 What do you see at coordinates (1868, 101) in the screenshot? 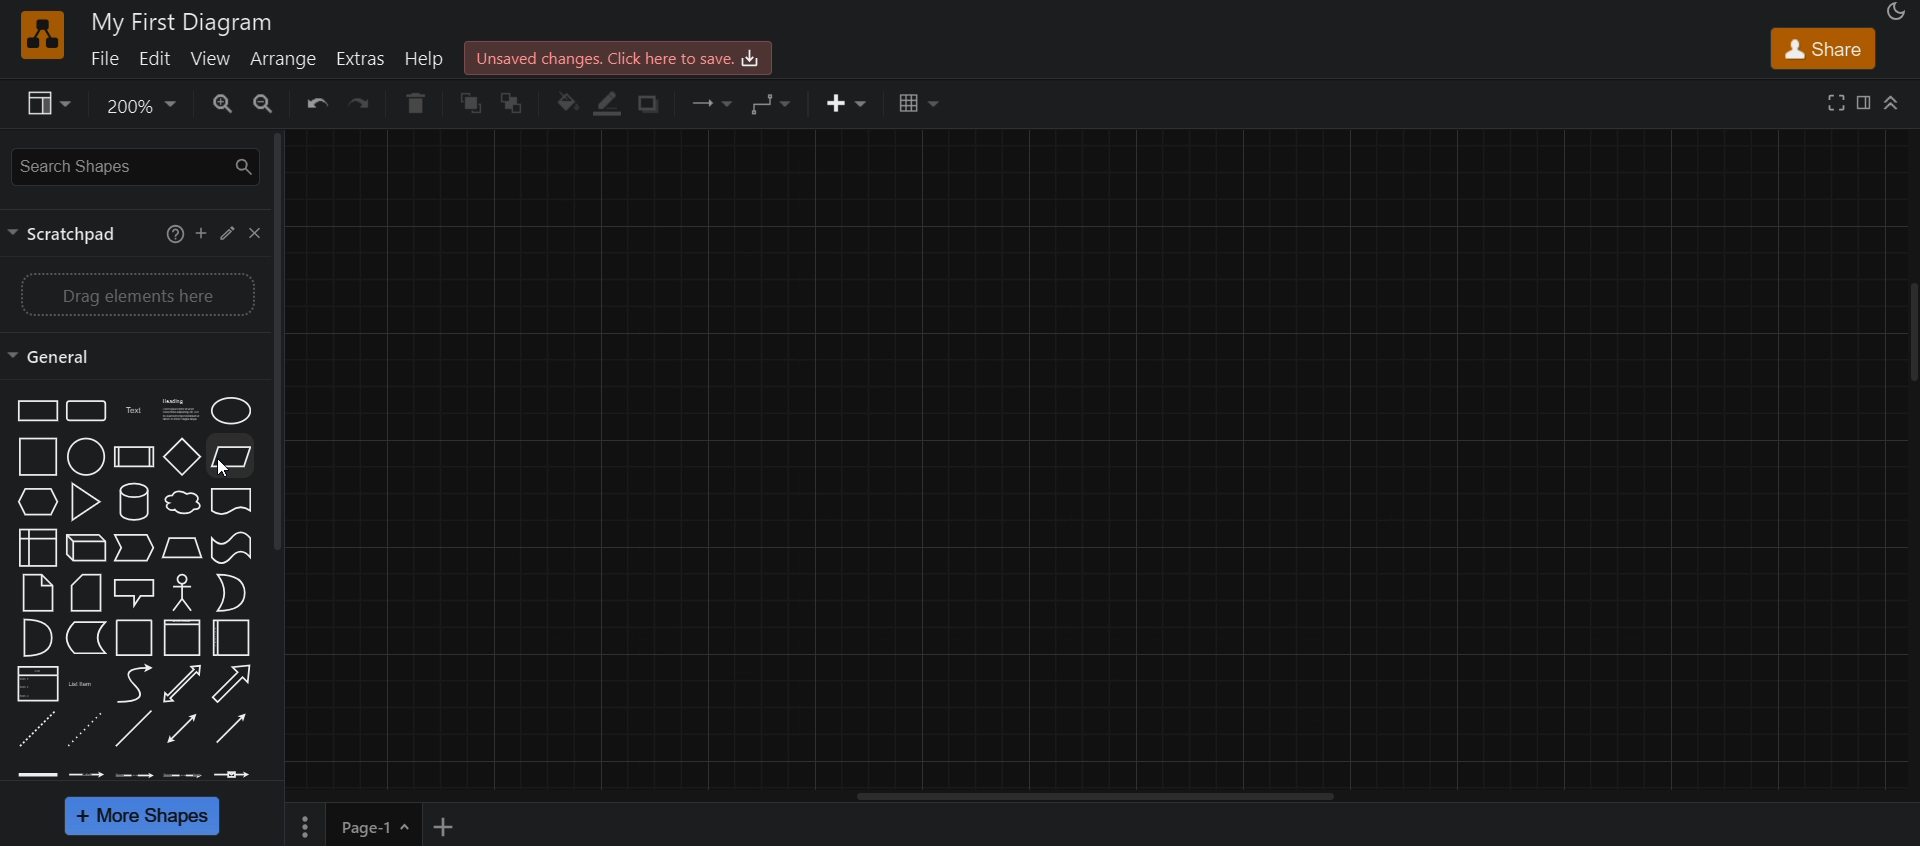
I see `format` at bounding box center [1868, 101].